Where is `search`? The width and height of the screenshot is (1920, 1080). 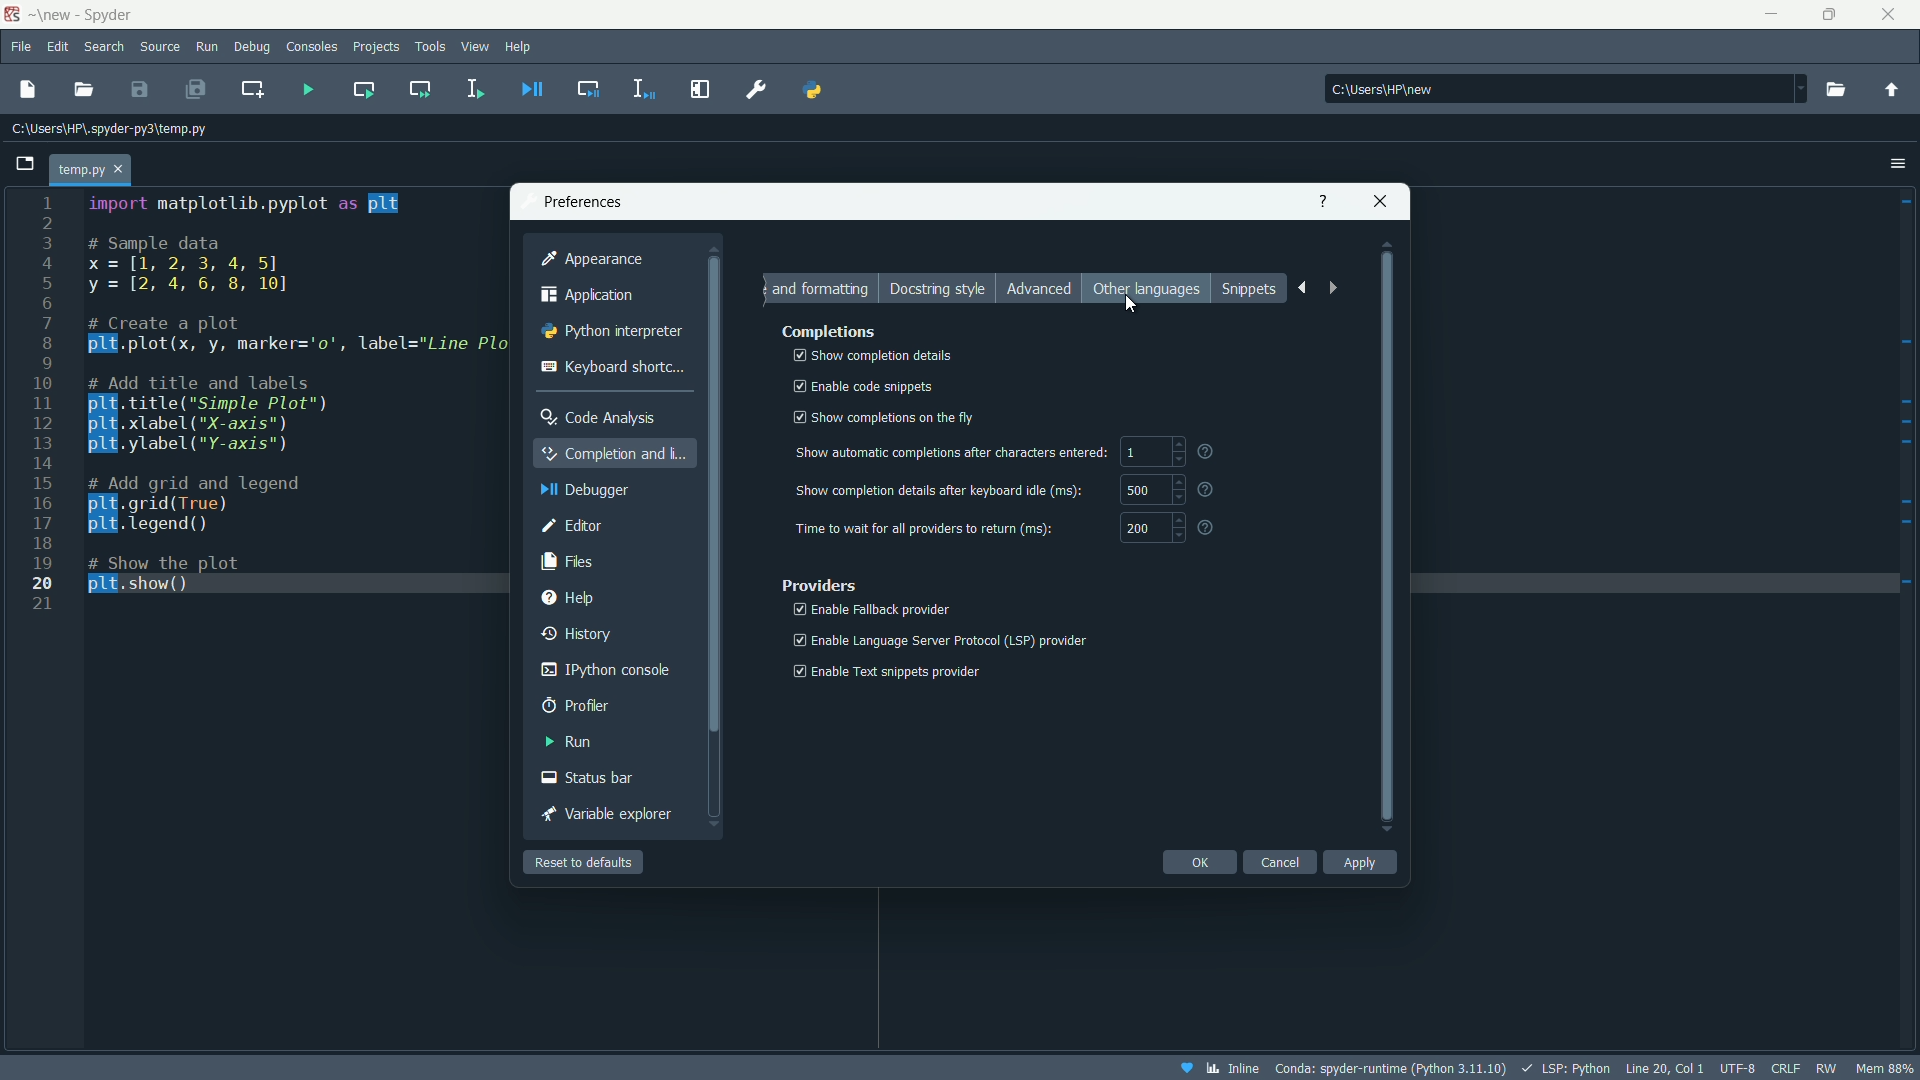
search is located at coordinates (104, 48).